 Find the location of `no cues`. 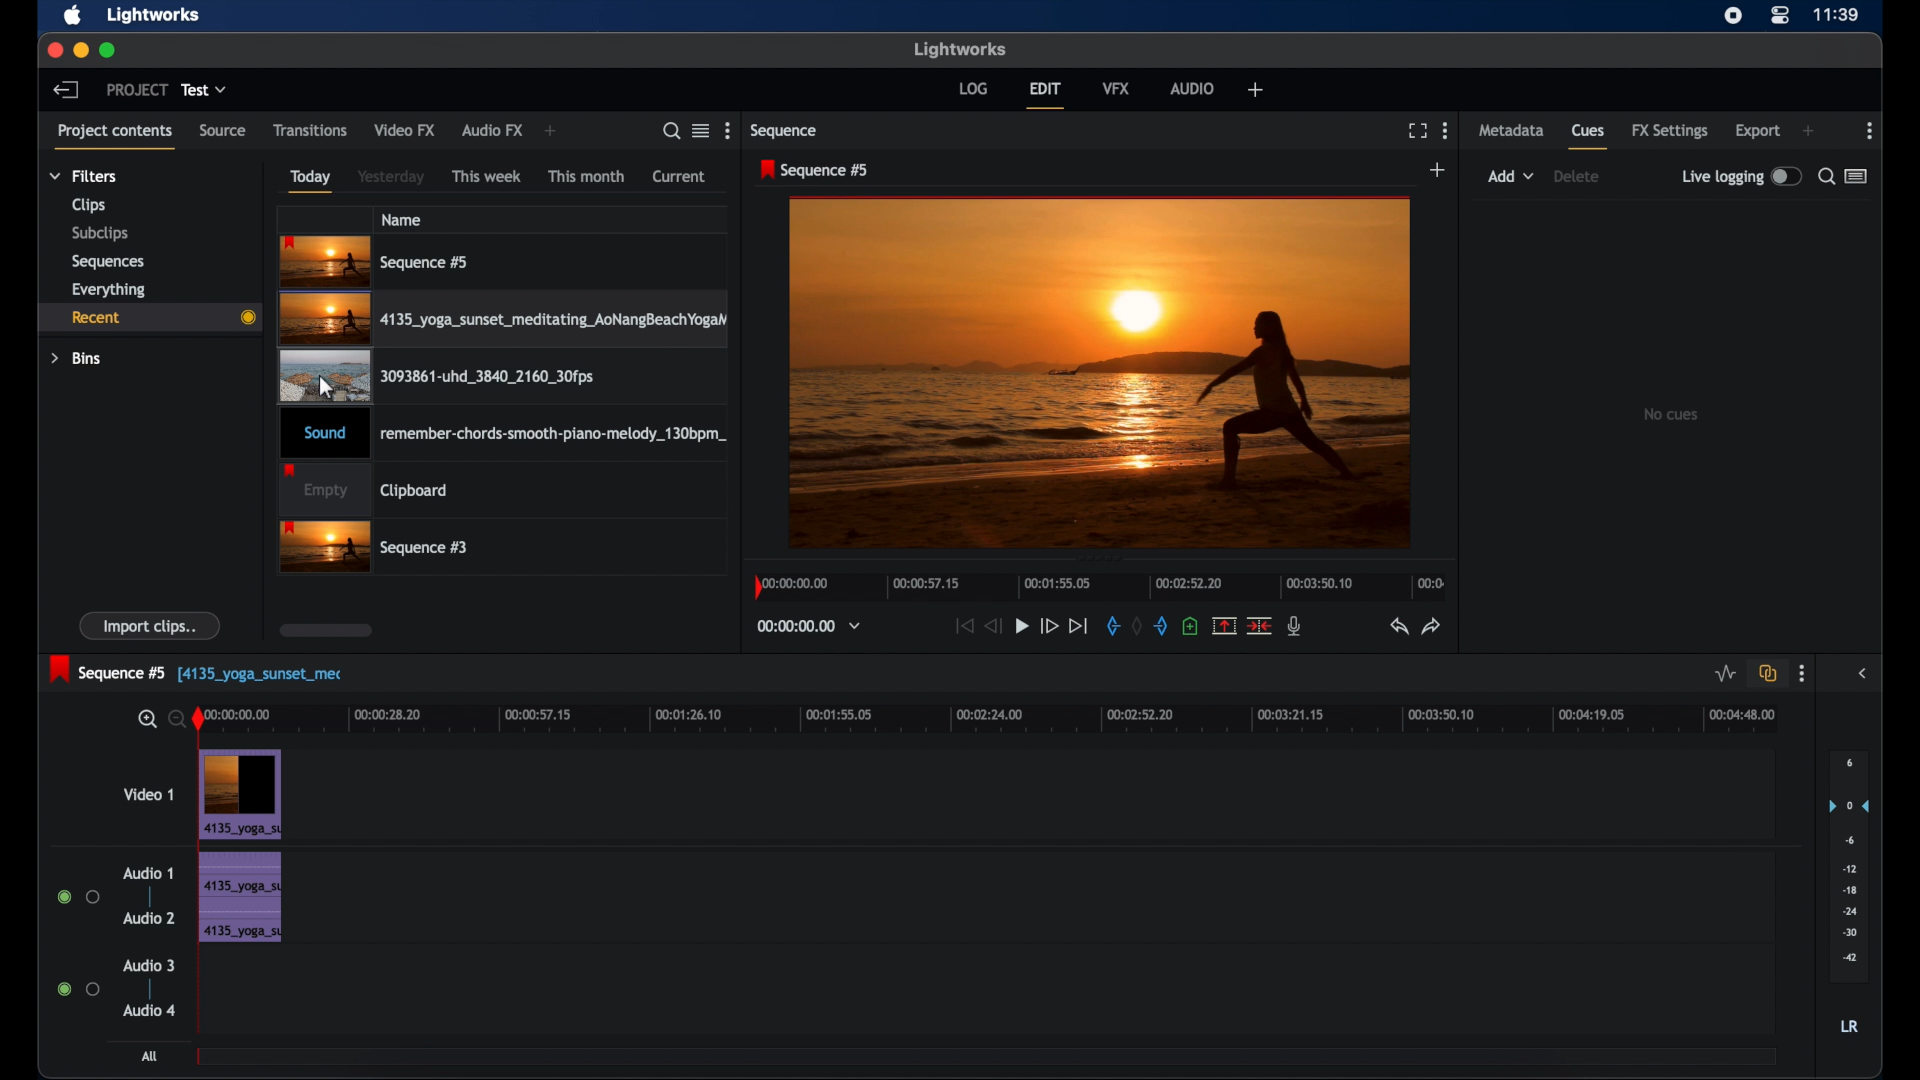

no cues is located at coordinates (1673, 414).